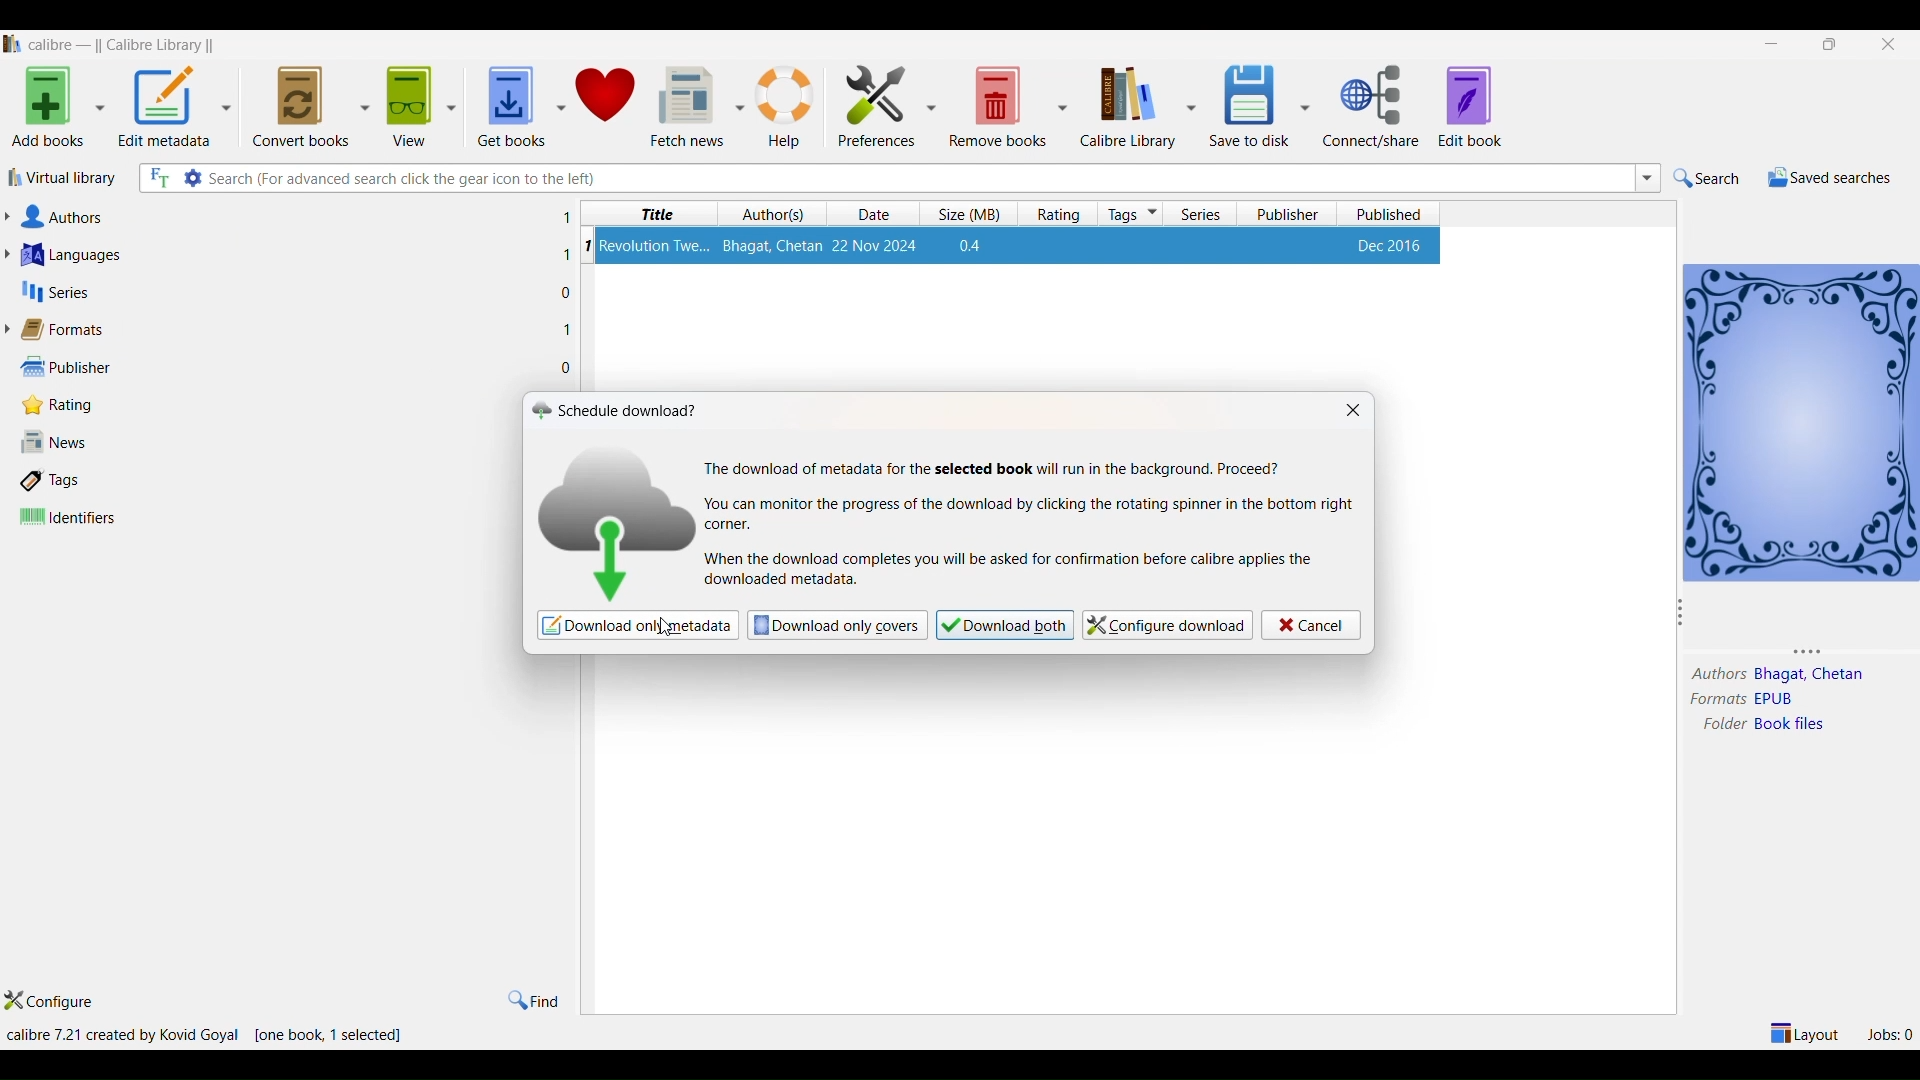 Image resolution: width=1920 pixels, height=1080 pixels. What do you see at coordinates (409, 100) in the screenshot?
I see `view` at bounding box center [409, 100].